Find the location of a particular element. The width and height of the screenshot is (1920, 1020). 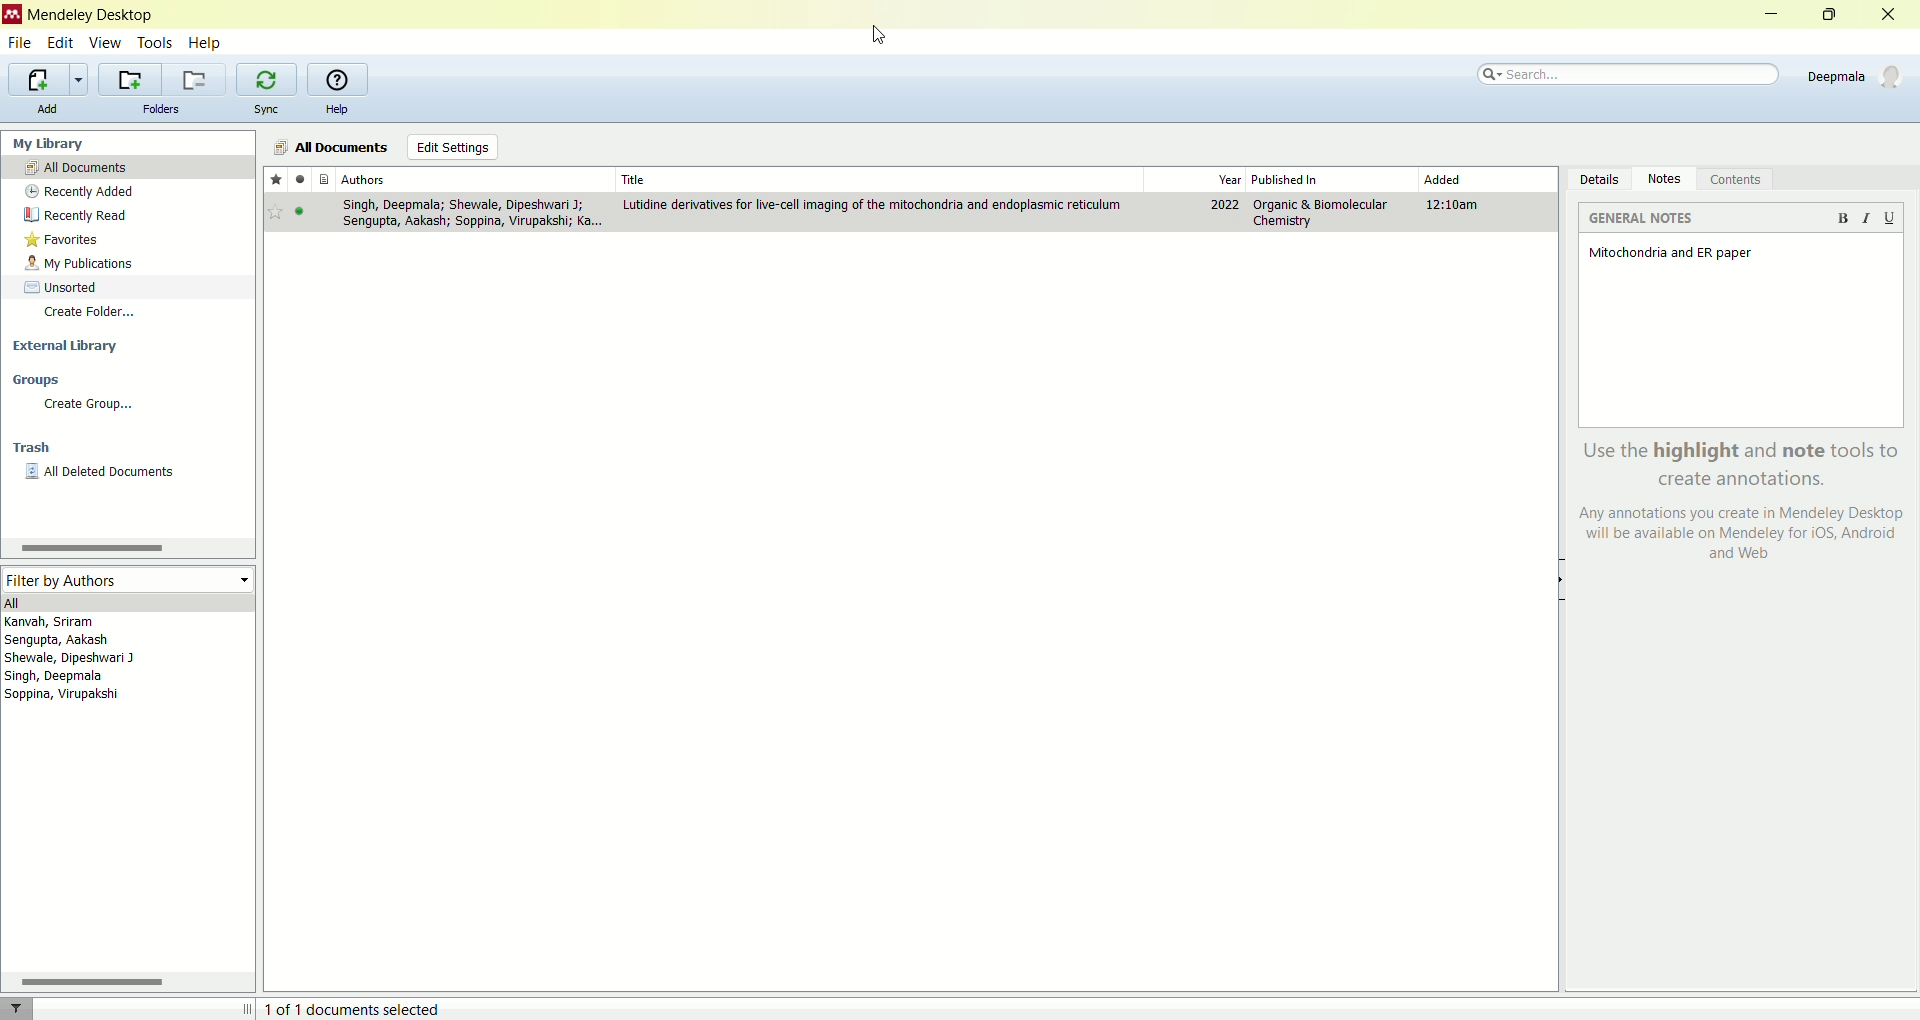

logo is located at coordinates (12, 15).